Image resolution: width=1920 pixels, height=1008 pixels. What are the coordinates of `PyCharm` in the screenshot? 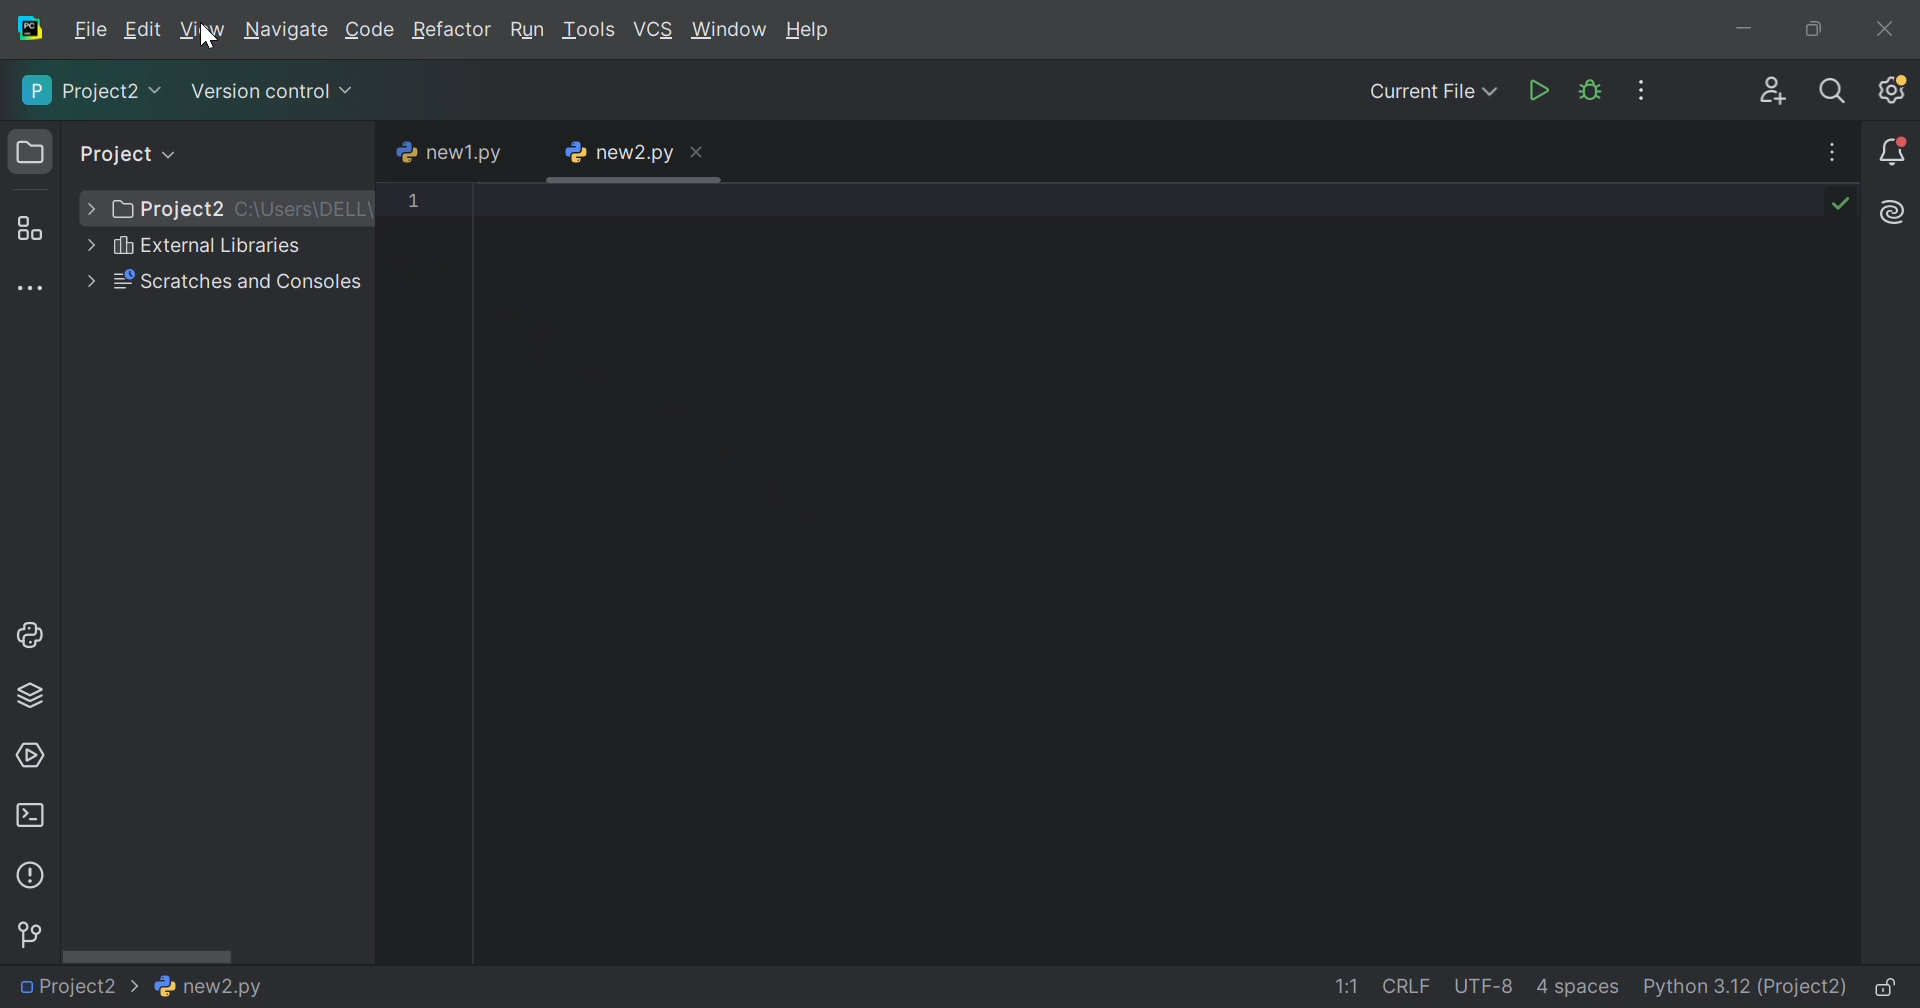 It's located at (29, 31).